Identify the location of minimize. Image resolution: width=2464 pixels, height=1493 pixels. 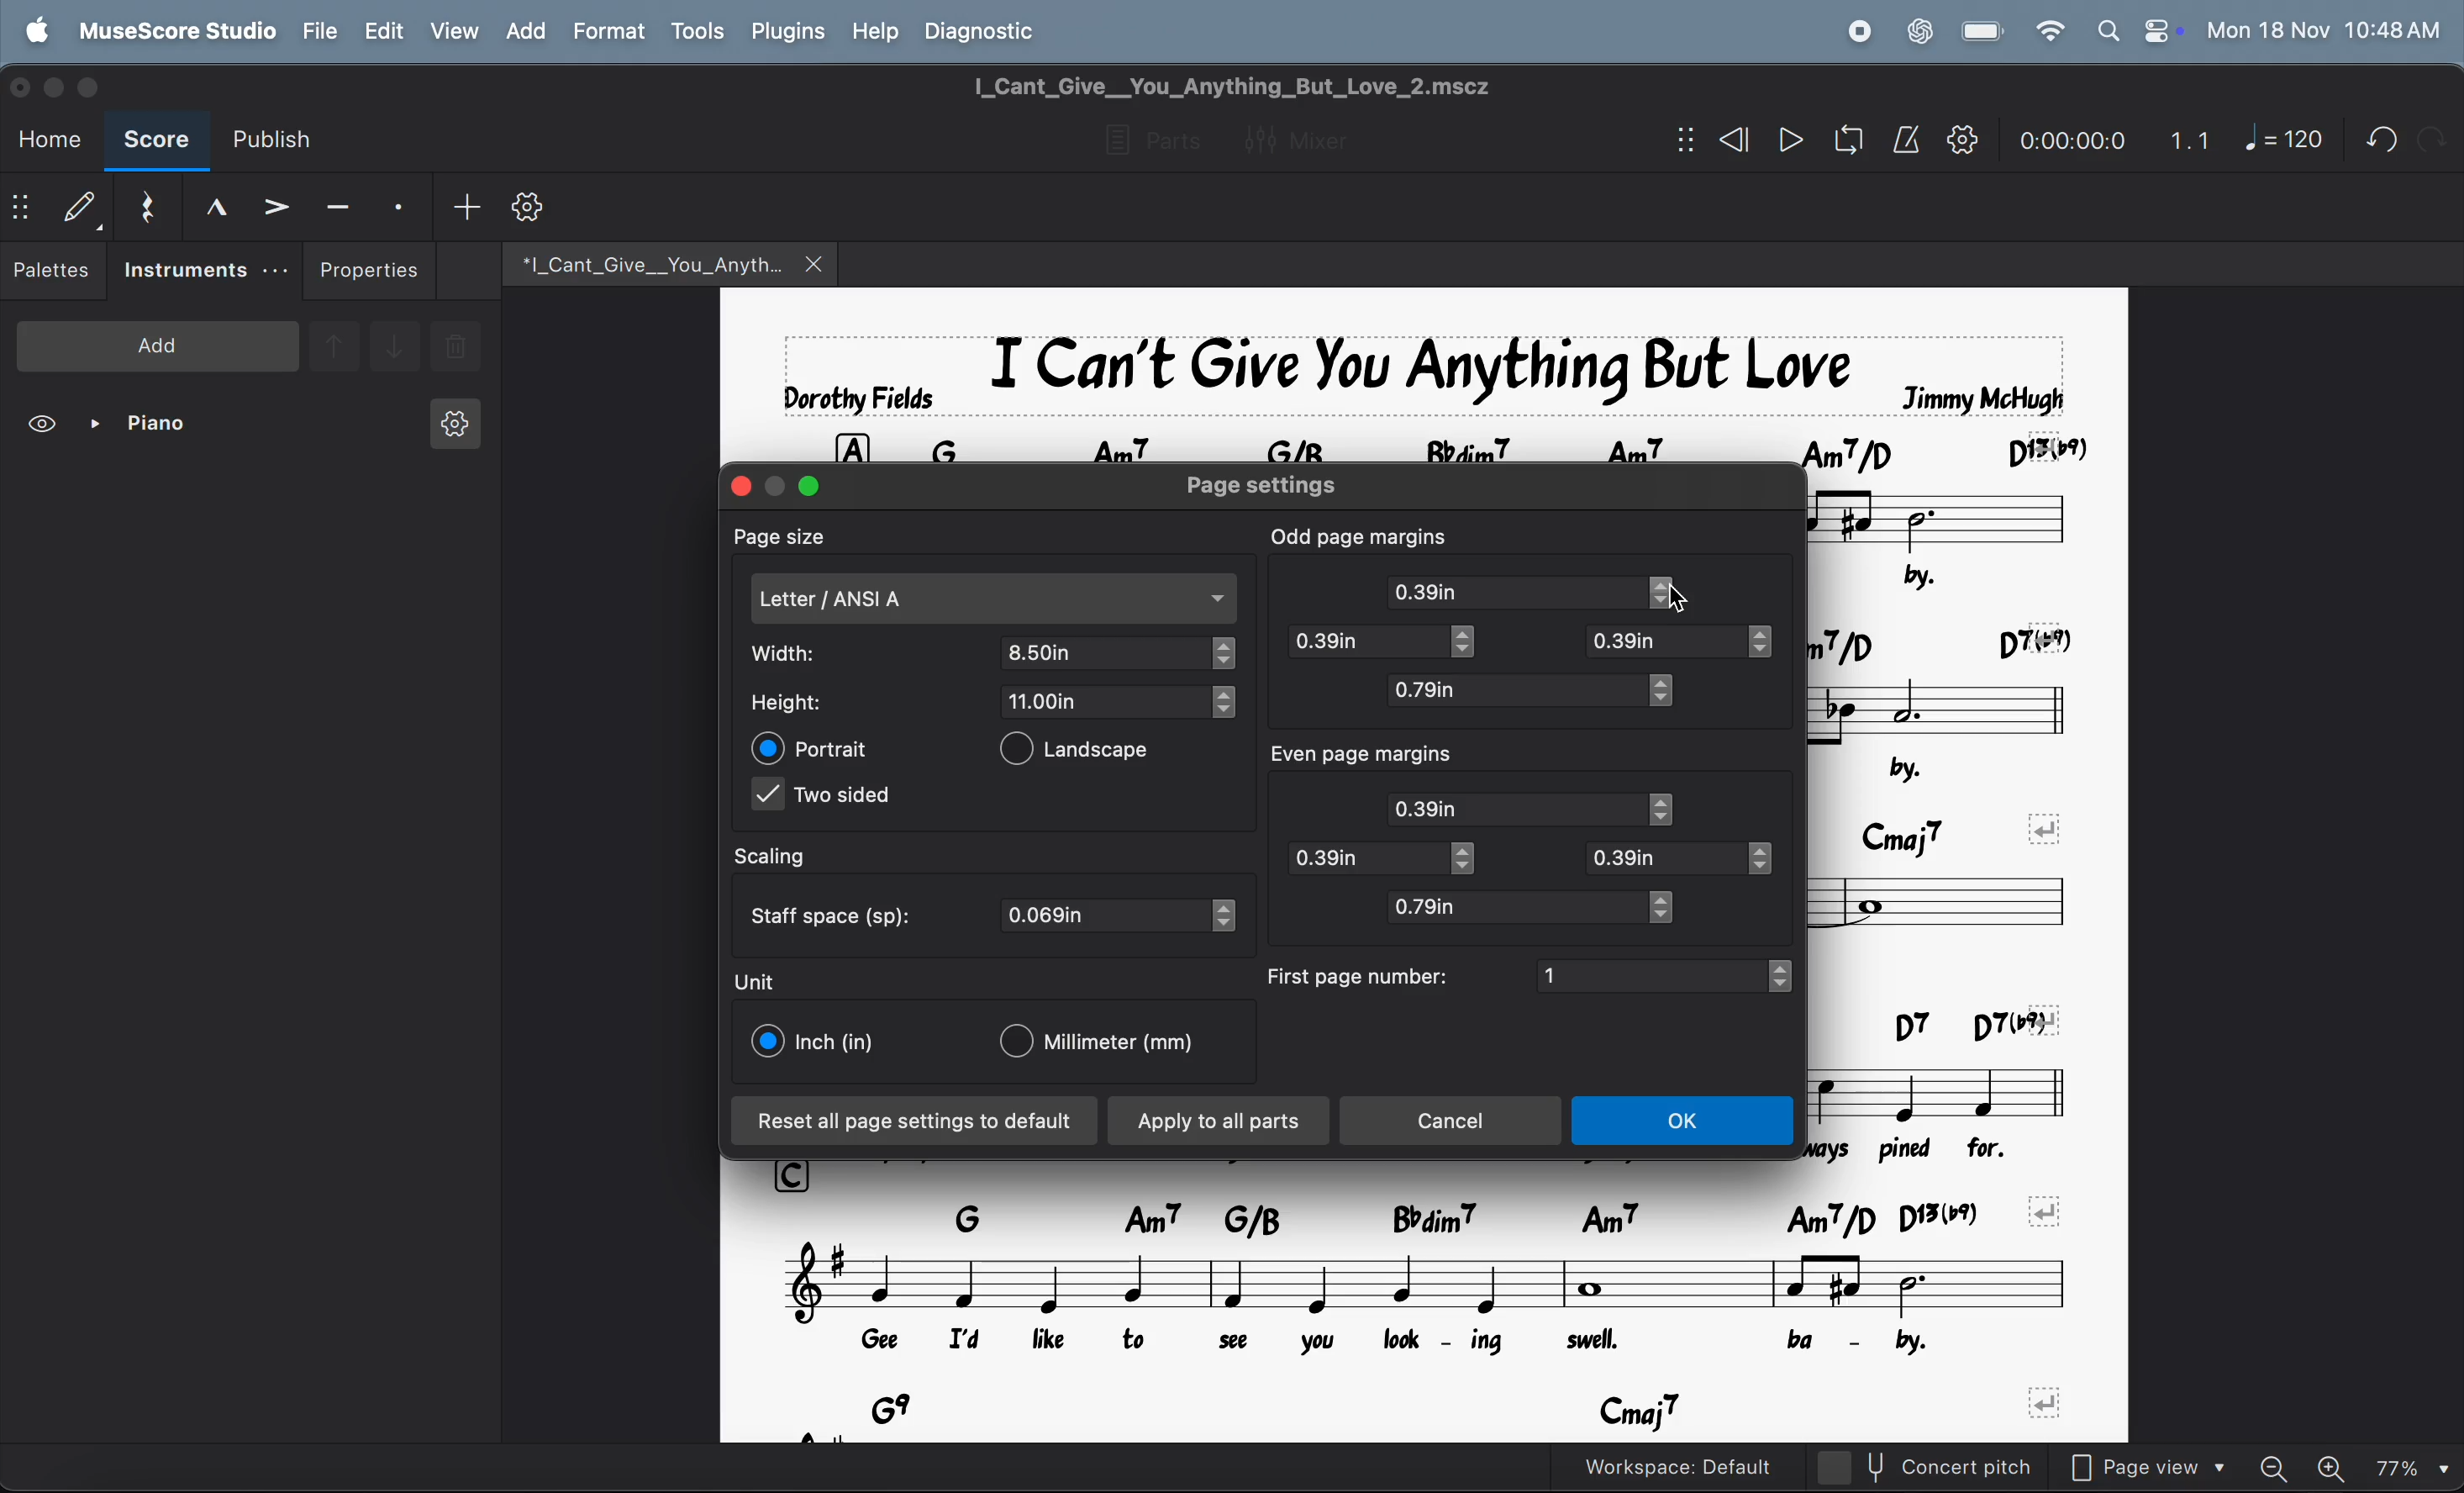
(58, 85).